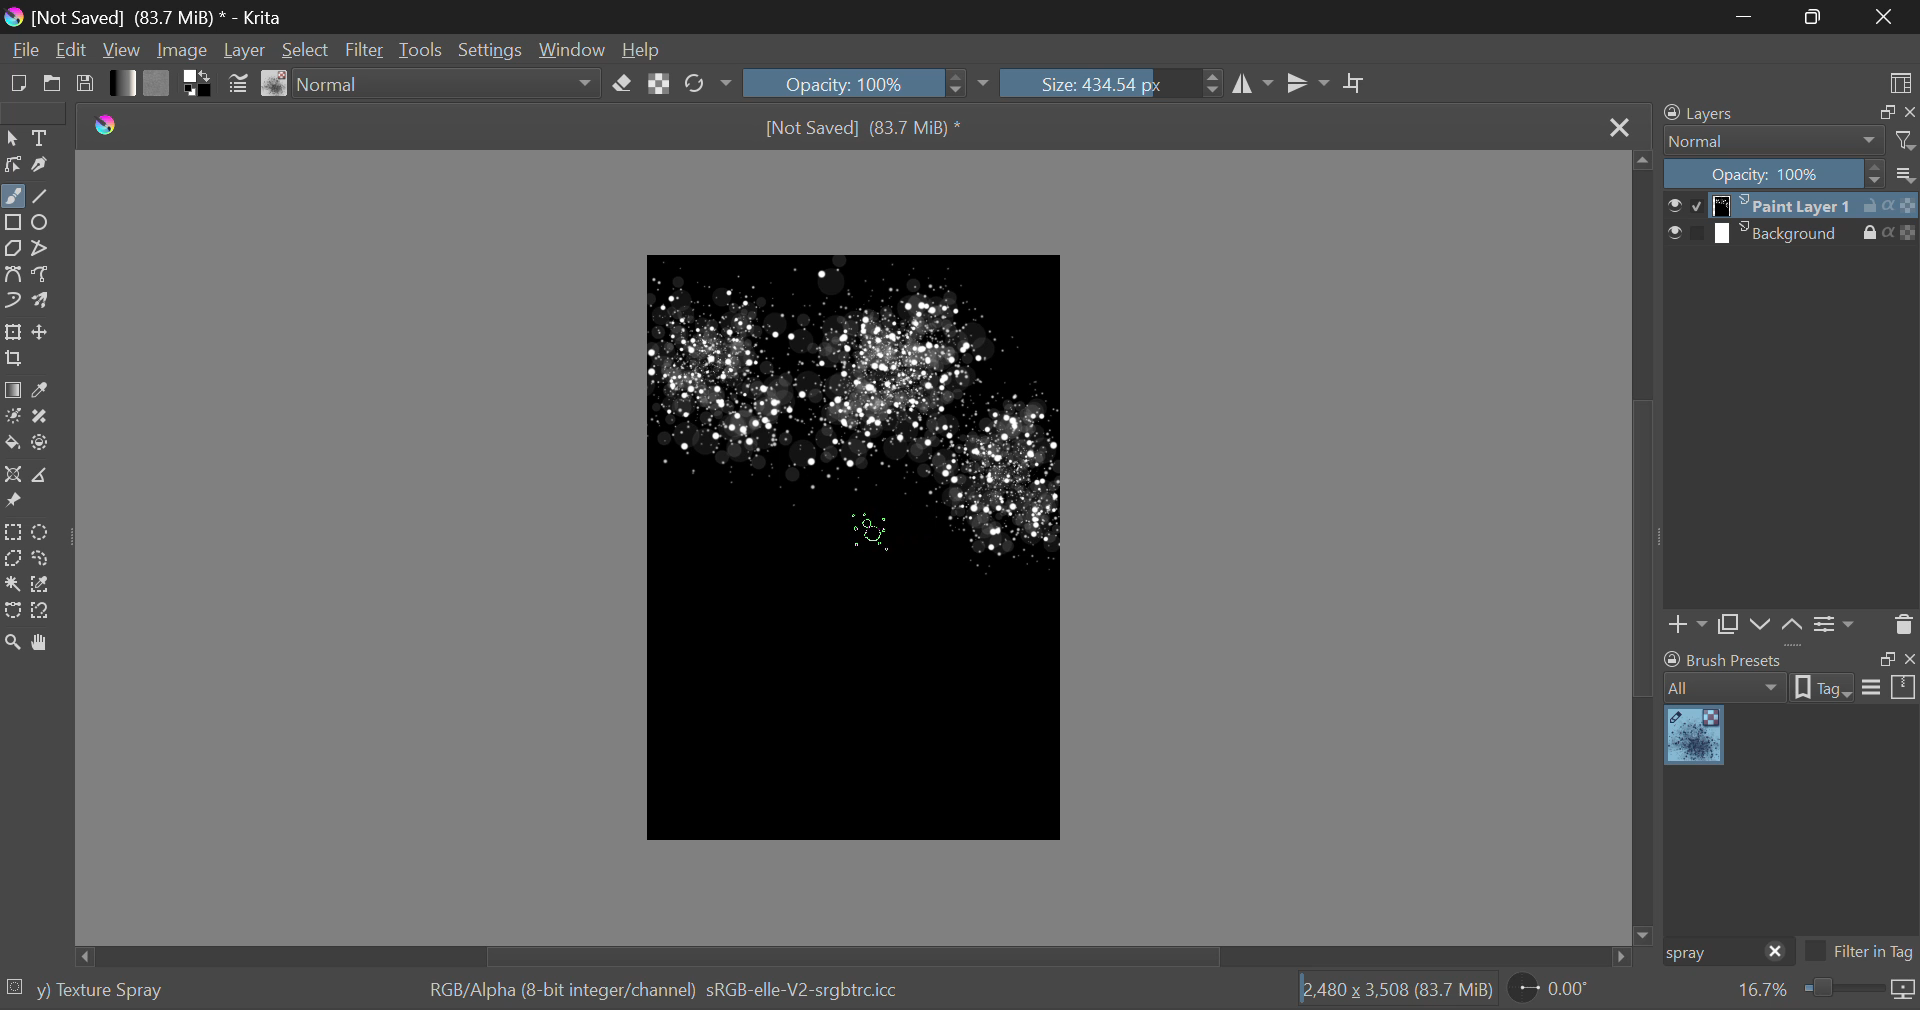  I want to click on Open, so click(53, 83).